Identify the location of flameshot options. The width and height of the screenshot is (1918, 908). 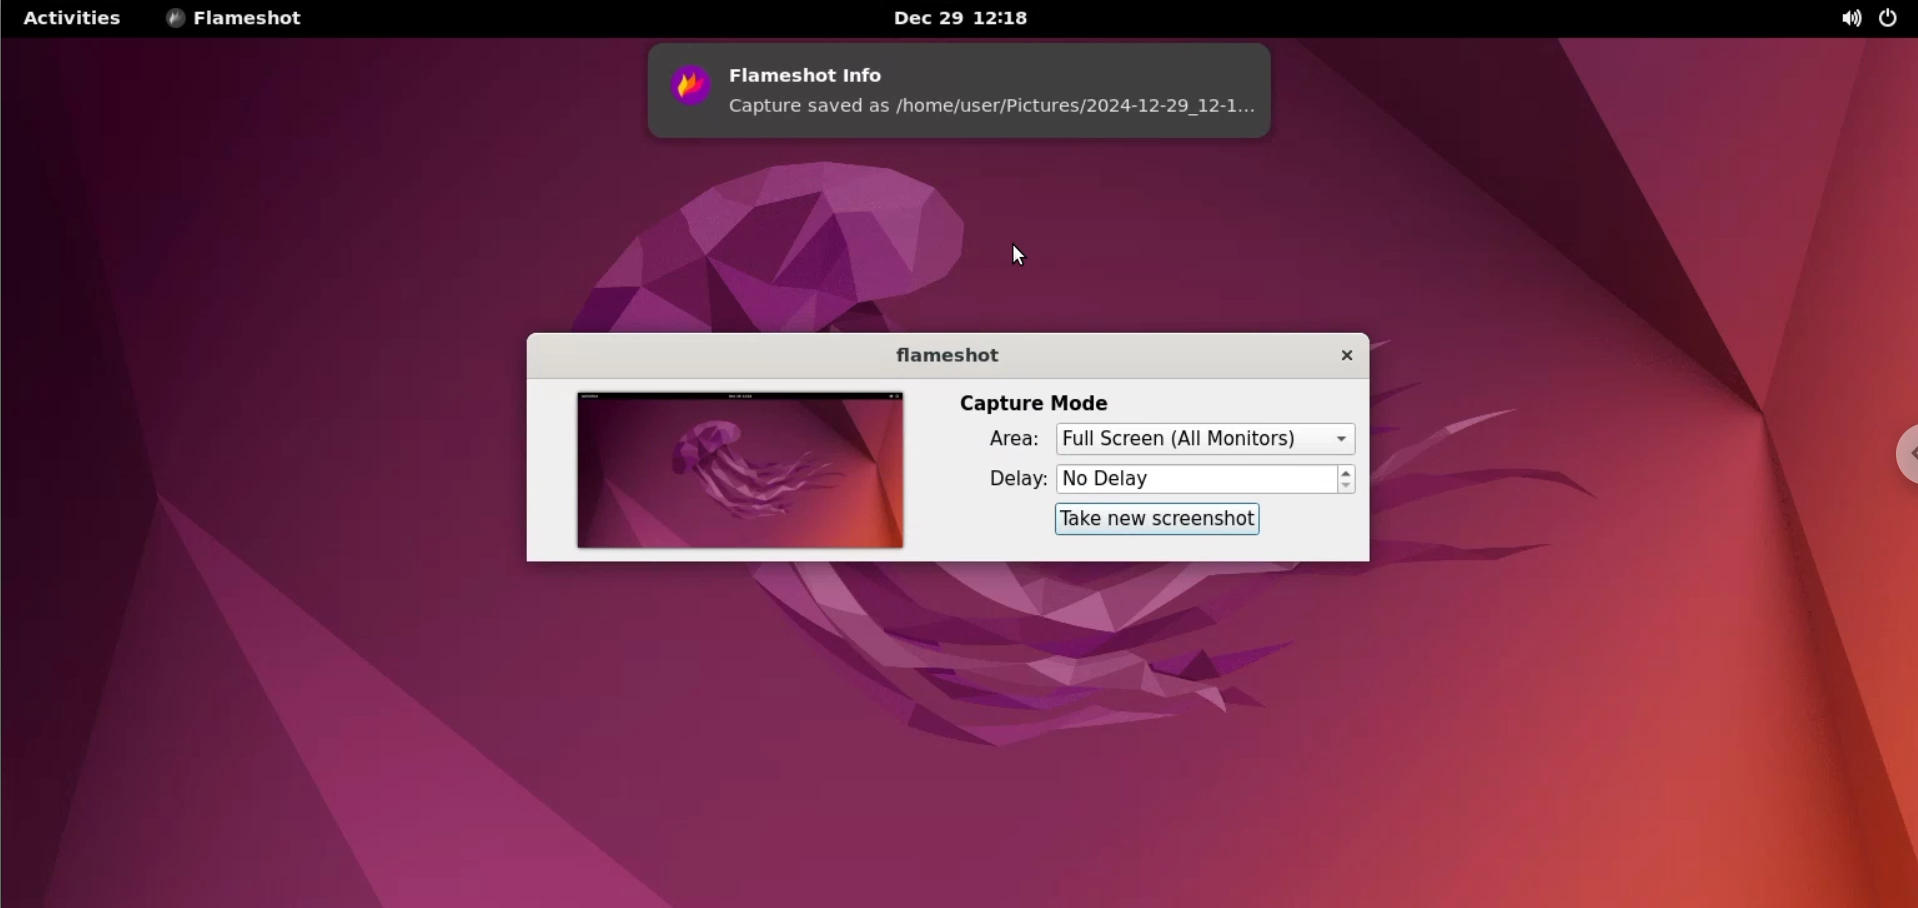
(242, 20).